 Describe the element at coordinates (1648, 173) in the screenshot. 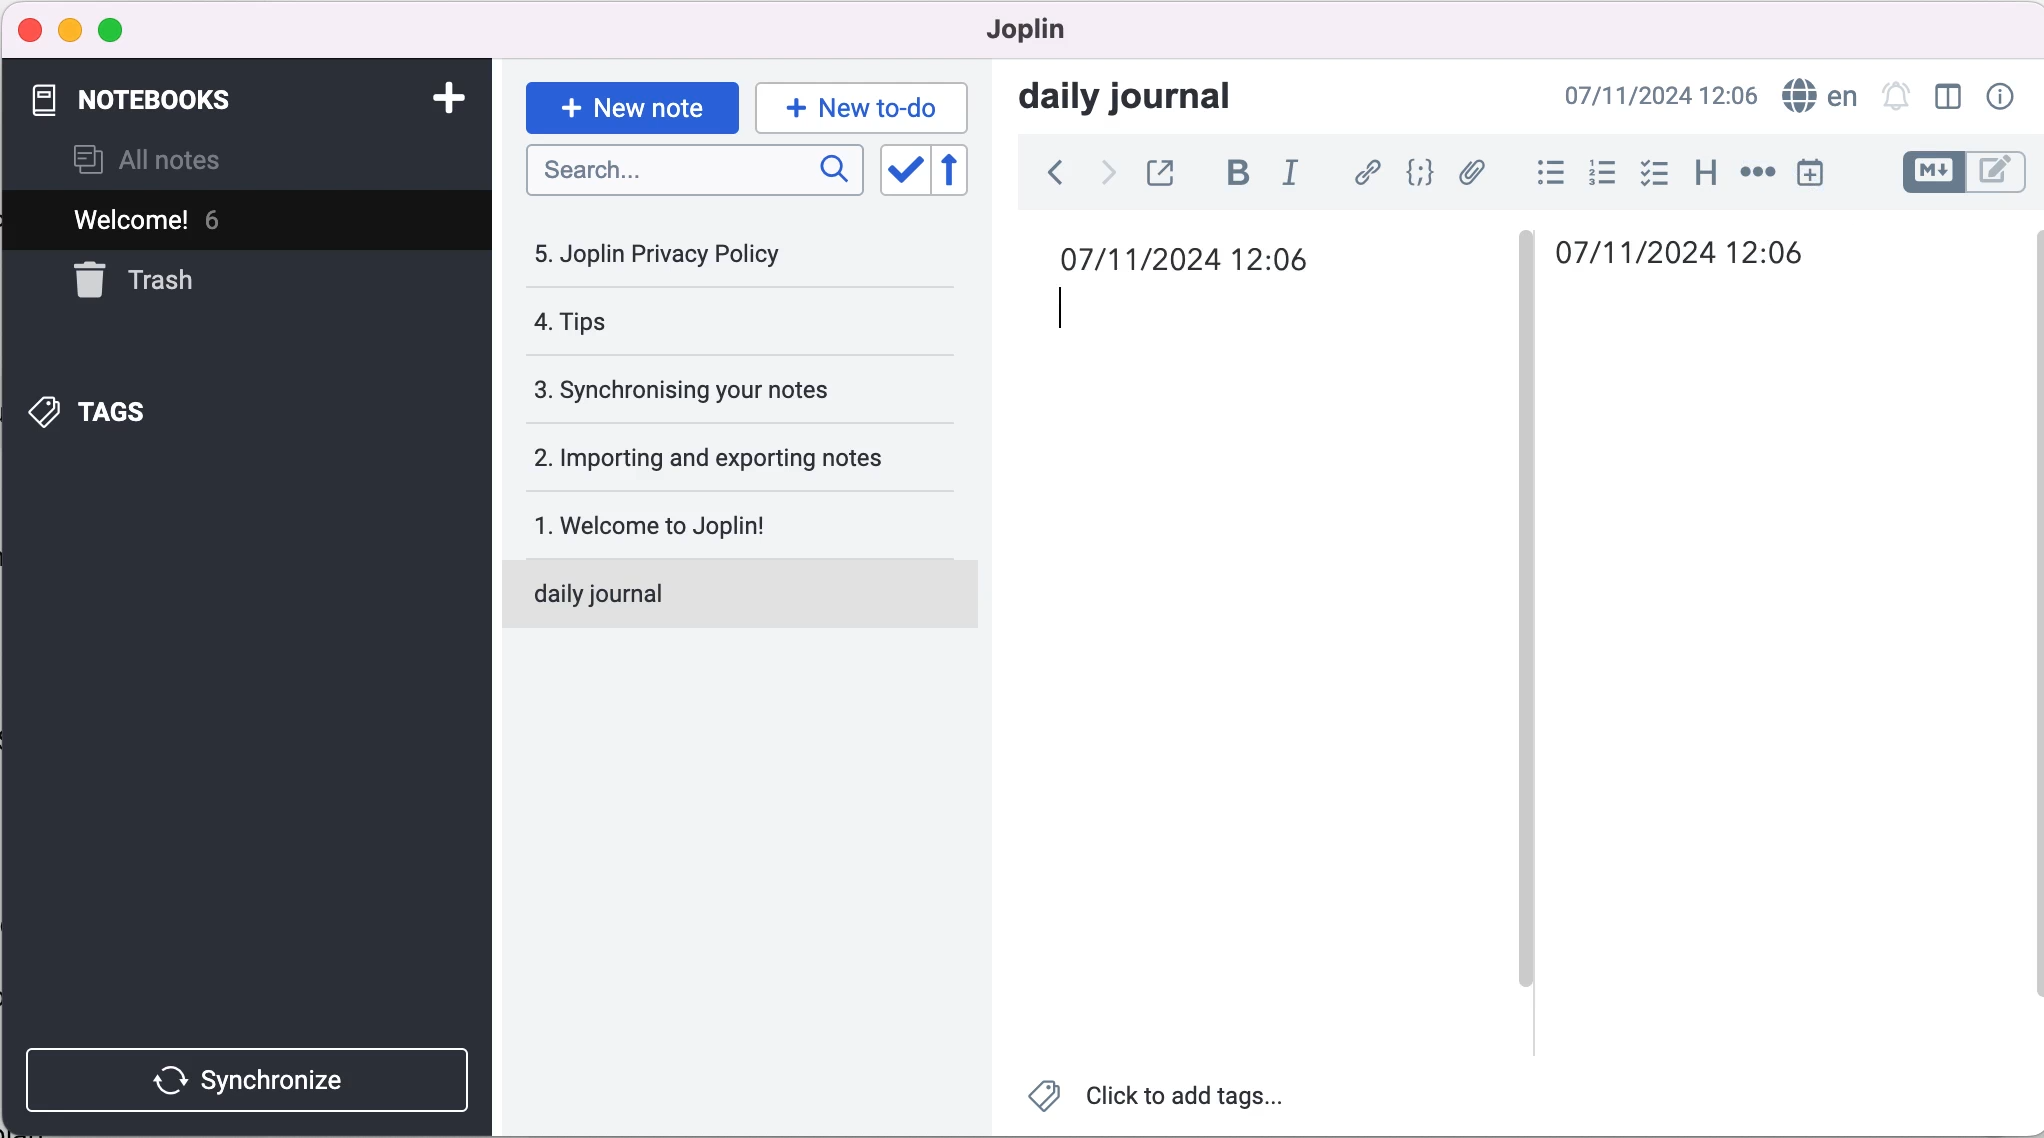

I see `check box` at that location.